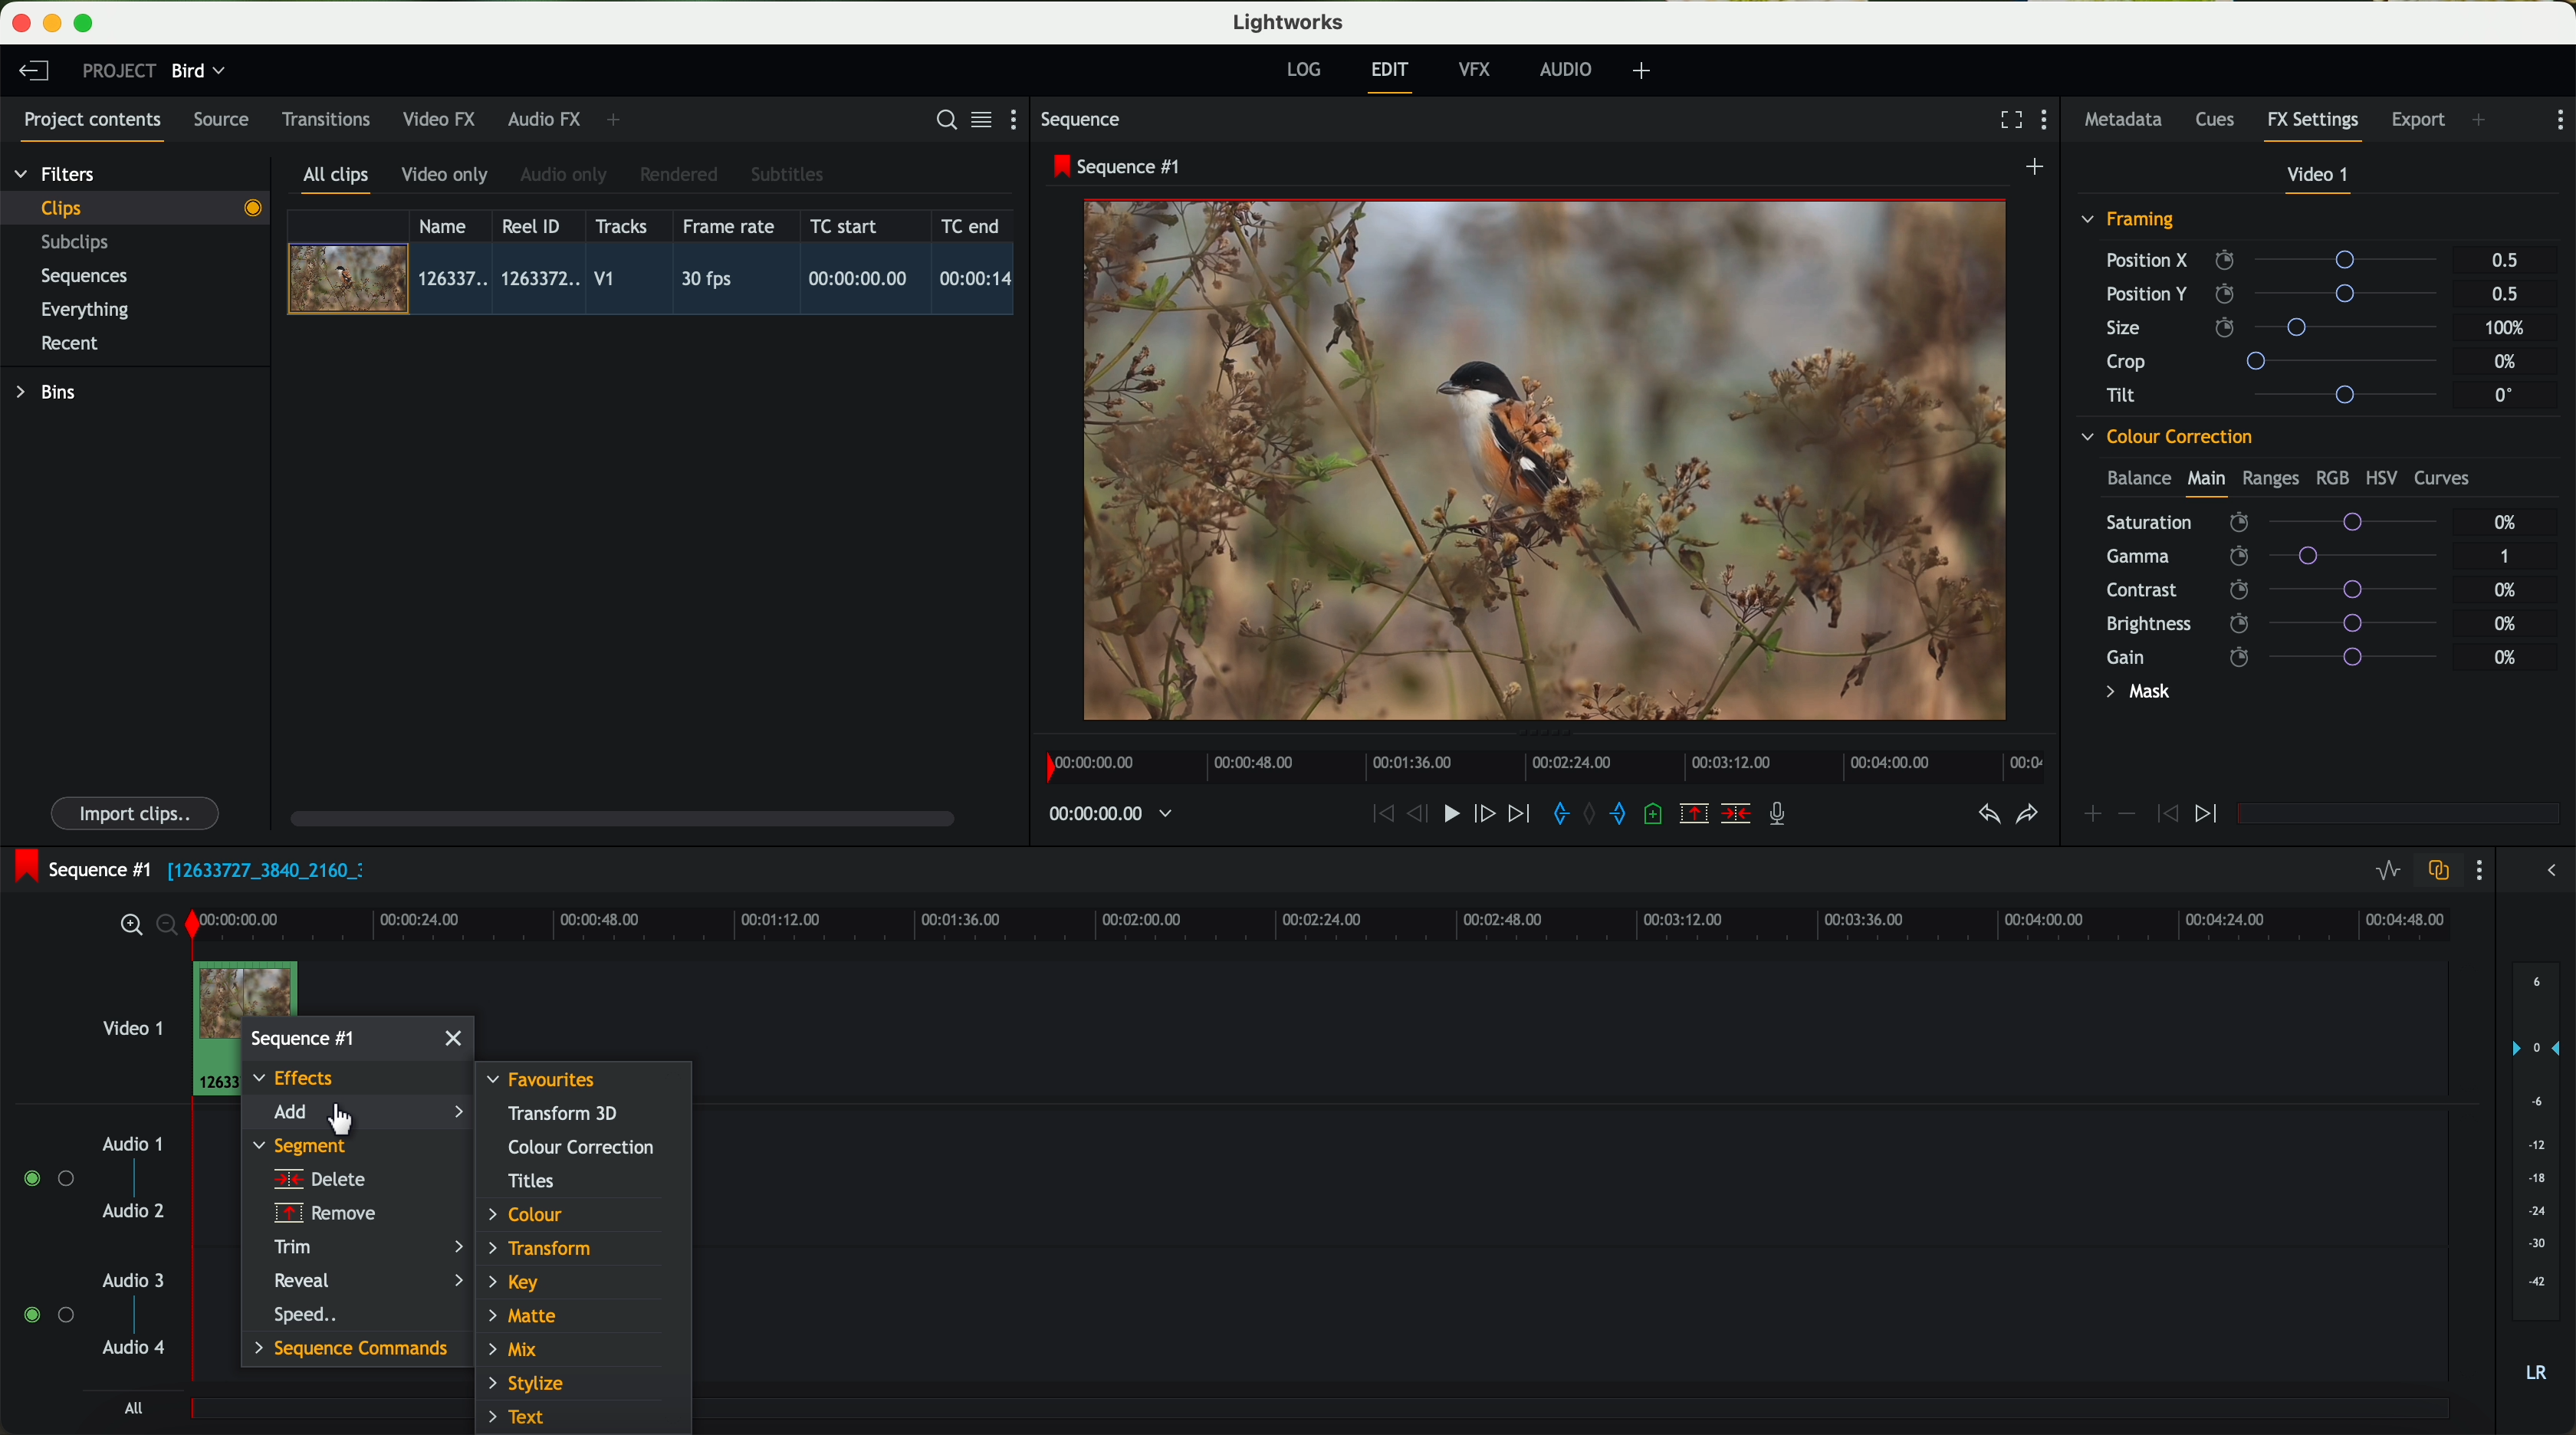 Image resolution: width=2576 pixels, height=1435 pixels. Describe the element at coordinates (84, 277) in the screenshot. I see `sequences` at that location.